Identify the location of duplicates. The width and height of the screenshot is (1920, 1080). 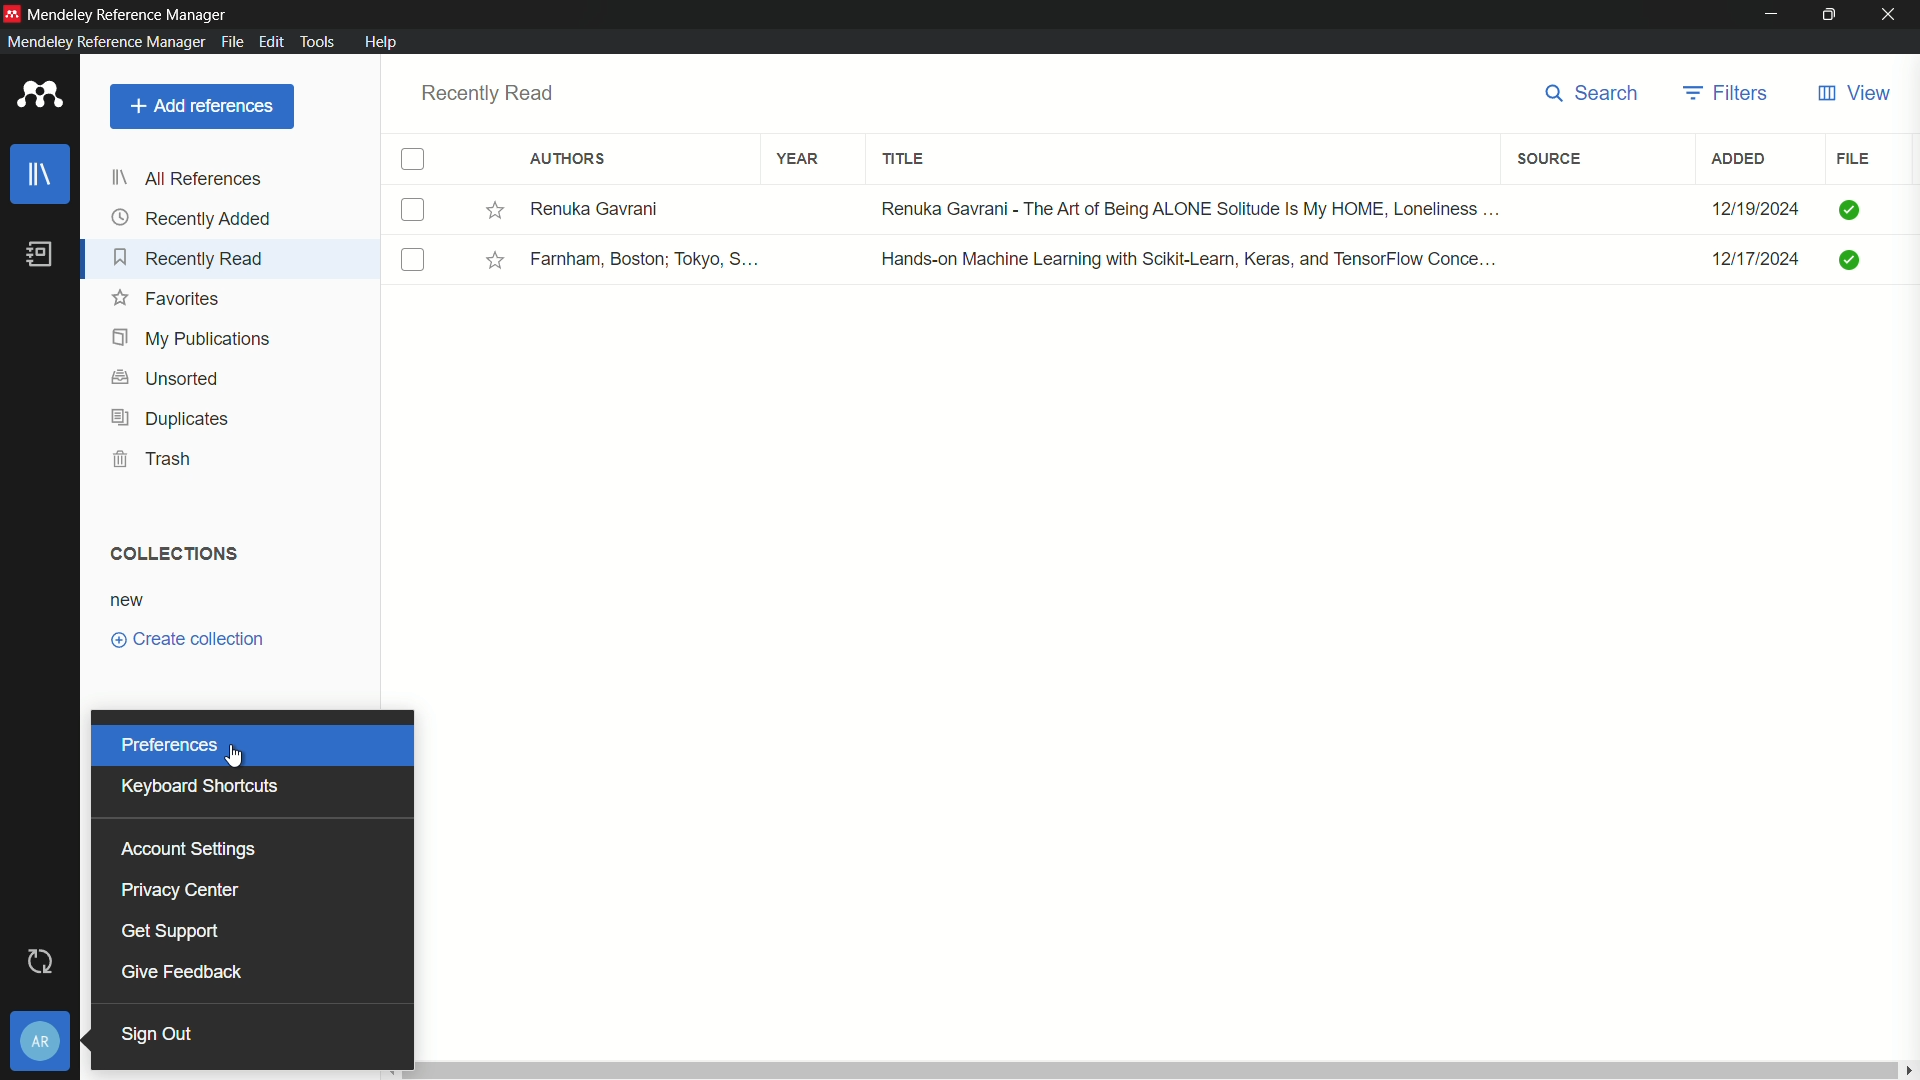
(170, 420).